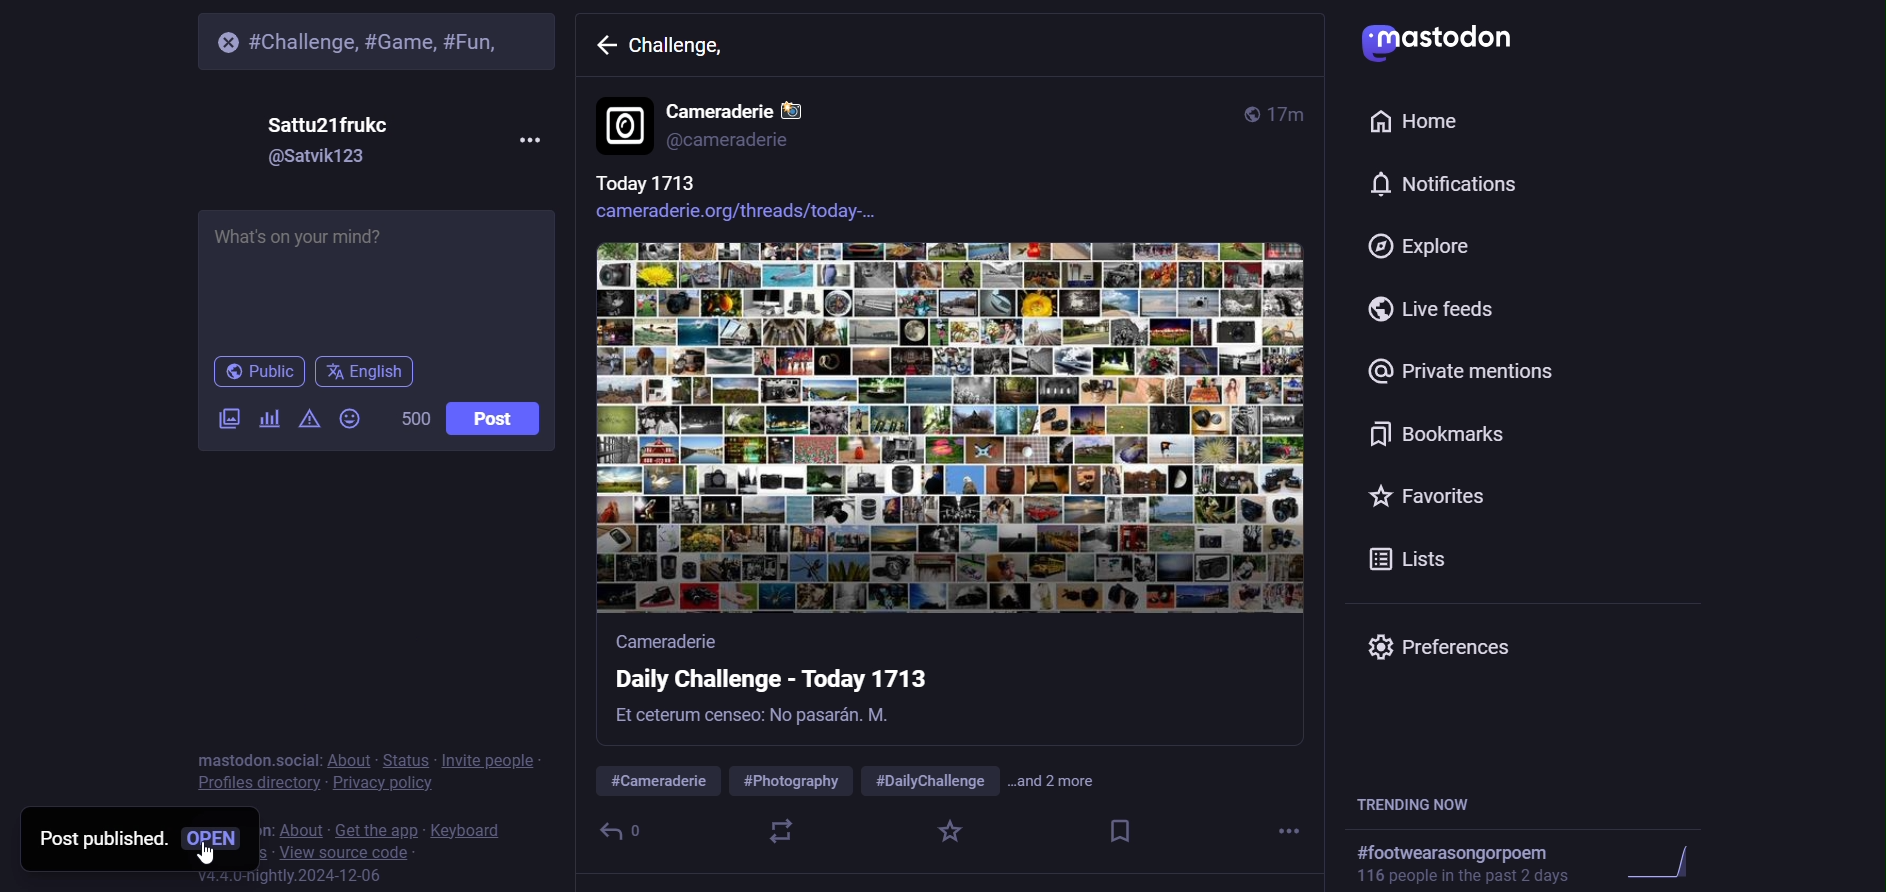 Image resolution: width=1886 pixels, height=892 pixels. I want to click on content warning, so click(305, 423).